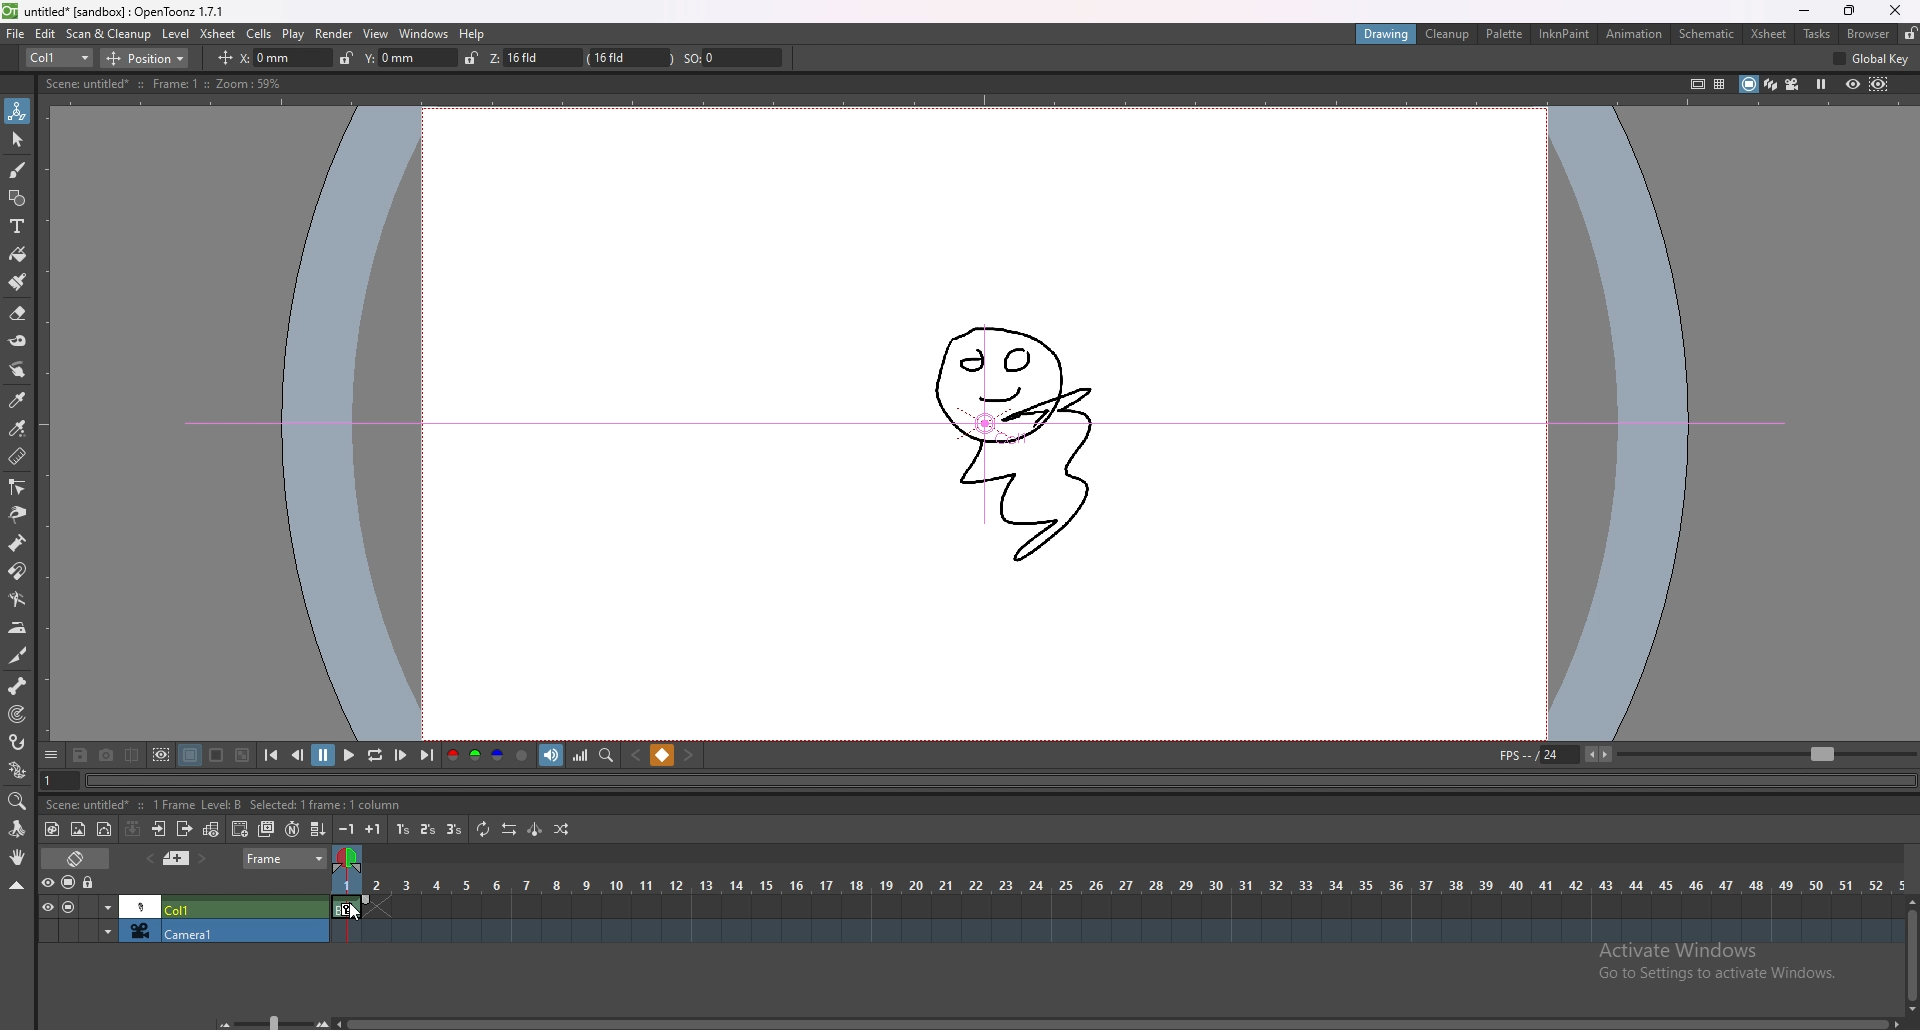  Describe the element at coordinates (554, 756) in the screenshot. I see `soundtrack` at that location.